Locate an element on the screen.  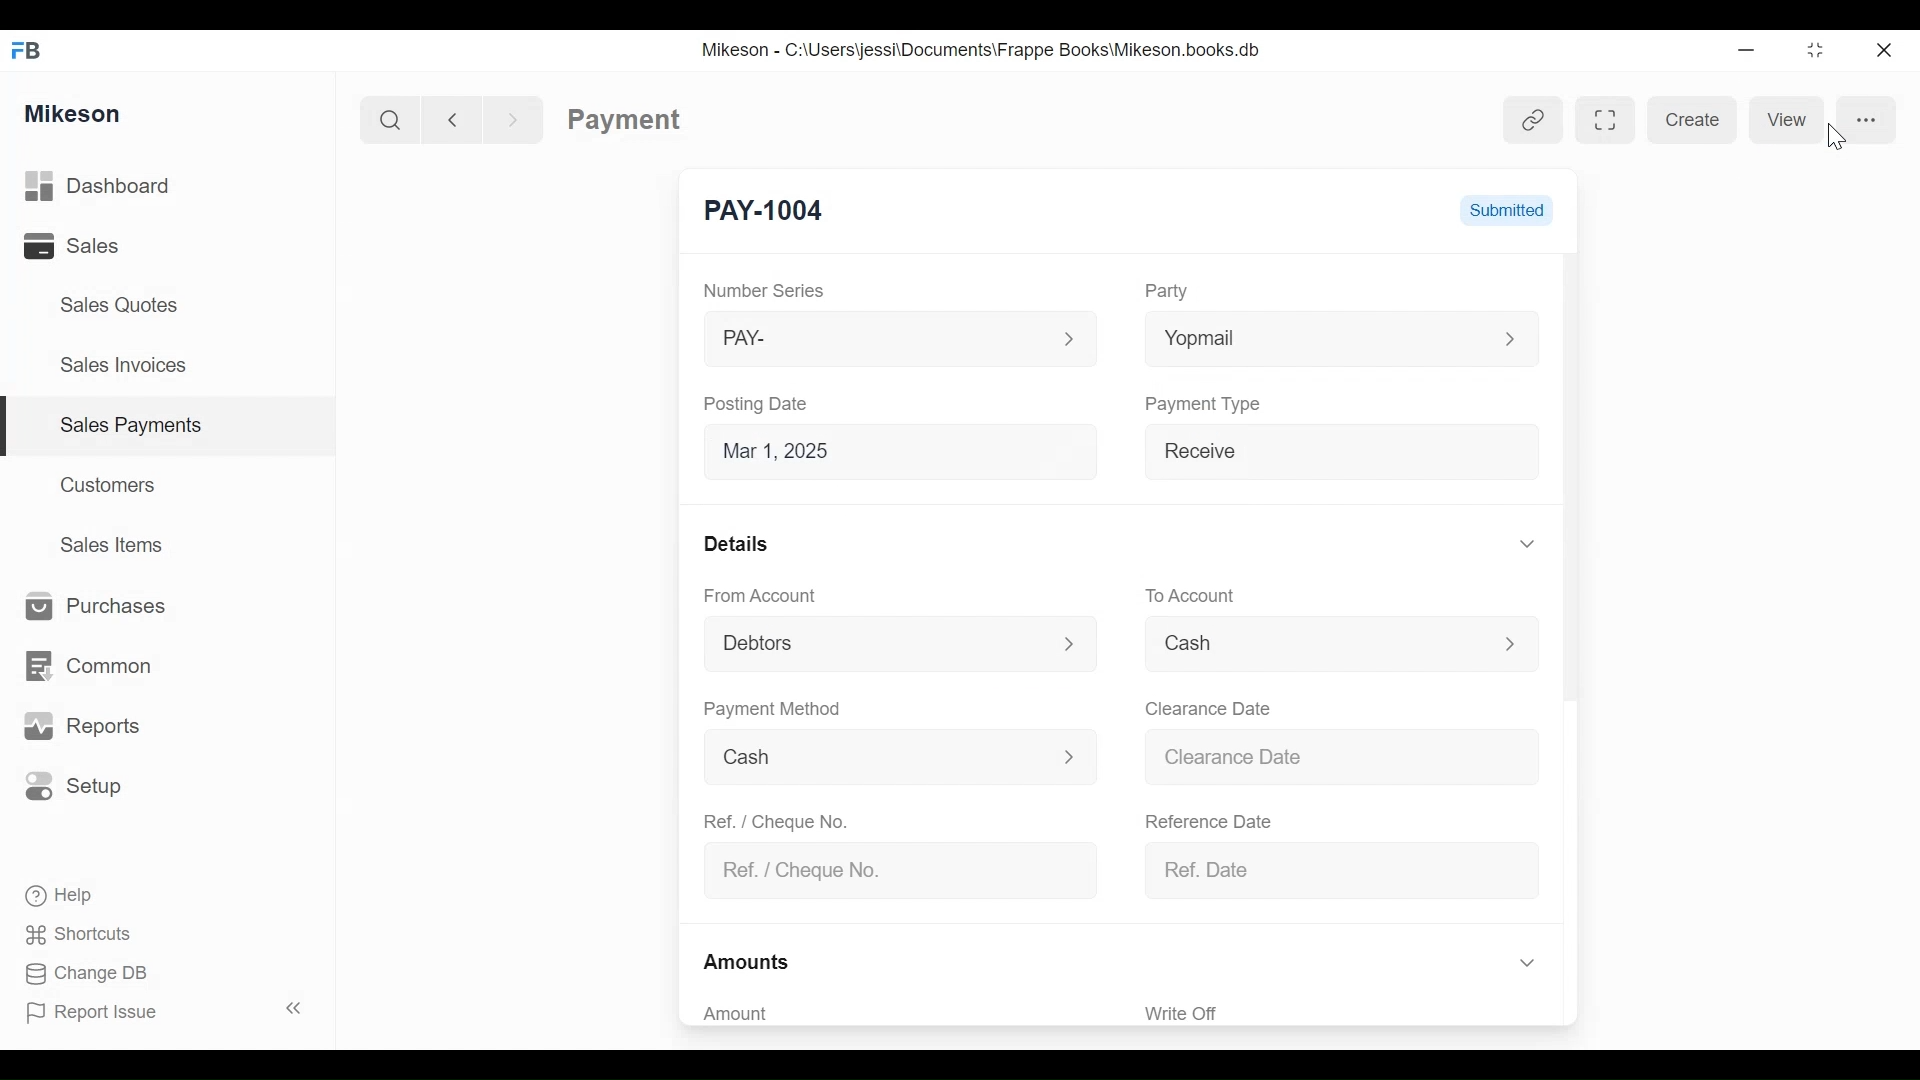
Yopmal is located at coordinates (1344, 338).